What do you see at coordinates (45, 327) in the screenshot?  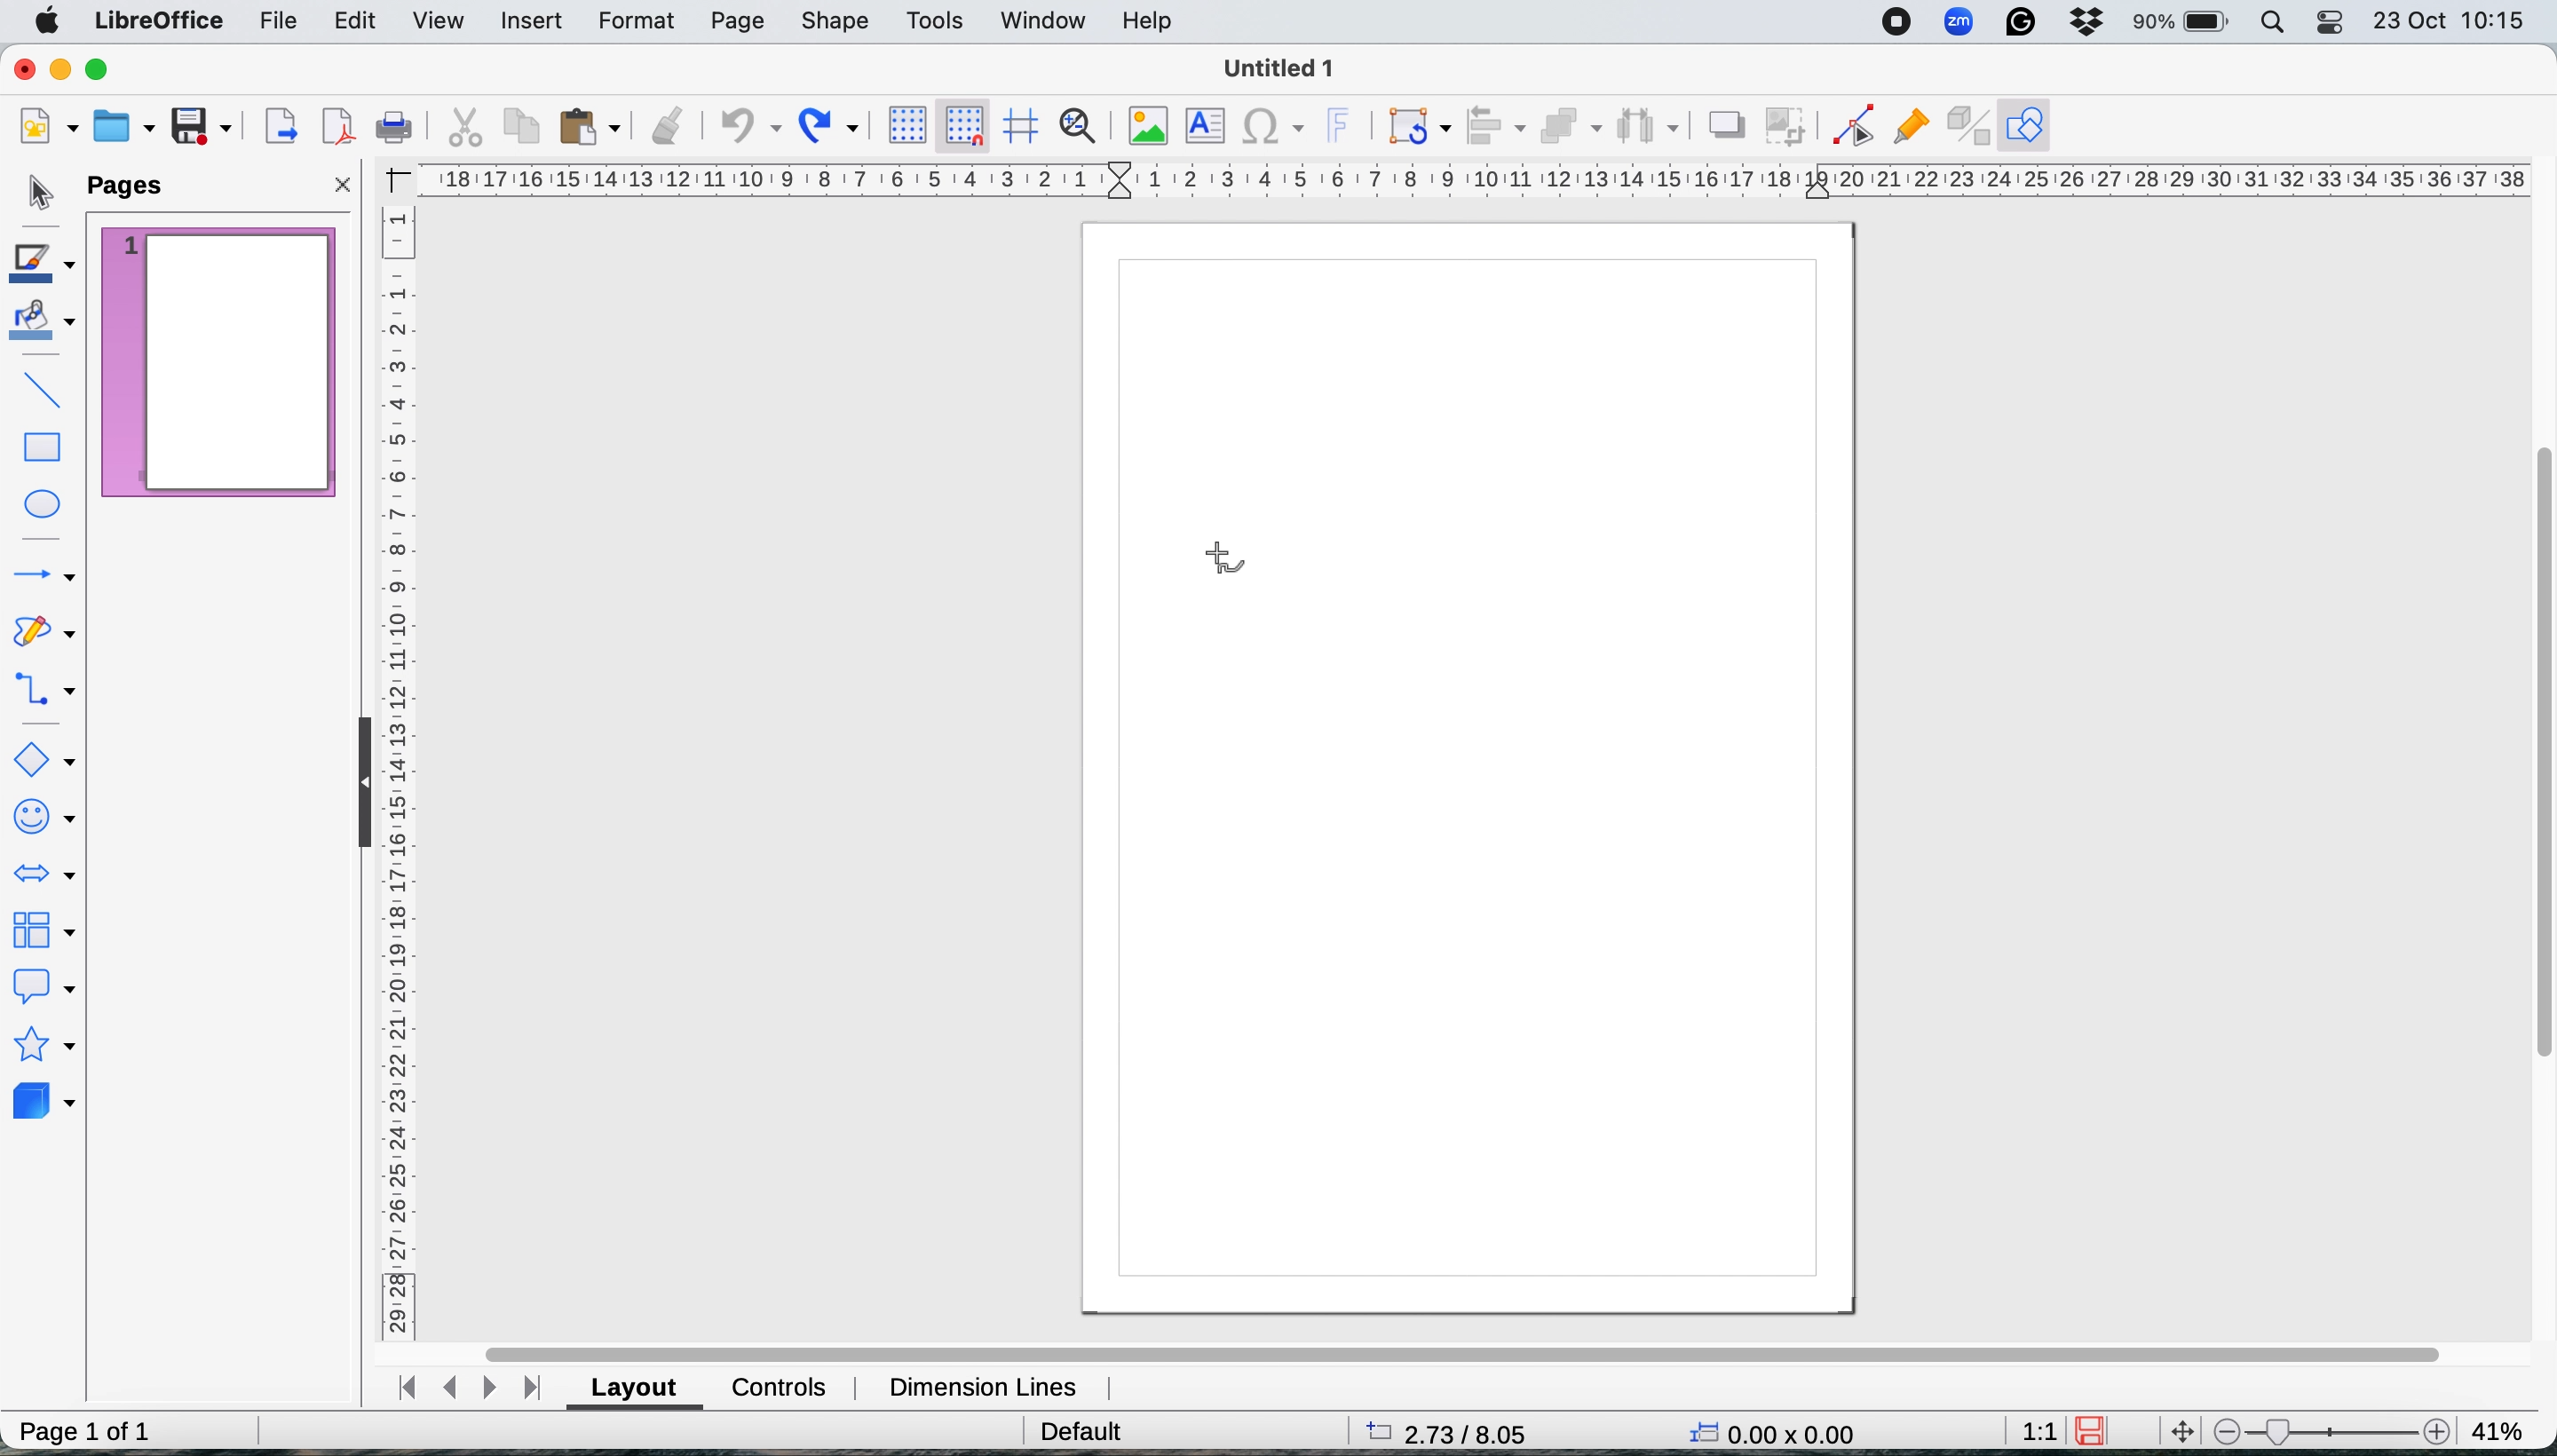 I see `fill color` at bounding box center [45, 327].